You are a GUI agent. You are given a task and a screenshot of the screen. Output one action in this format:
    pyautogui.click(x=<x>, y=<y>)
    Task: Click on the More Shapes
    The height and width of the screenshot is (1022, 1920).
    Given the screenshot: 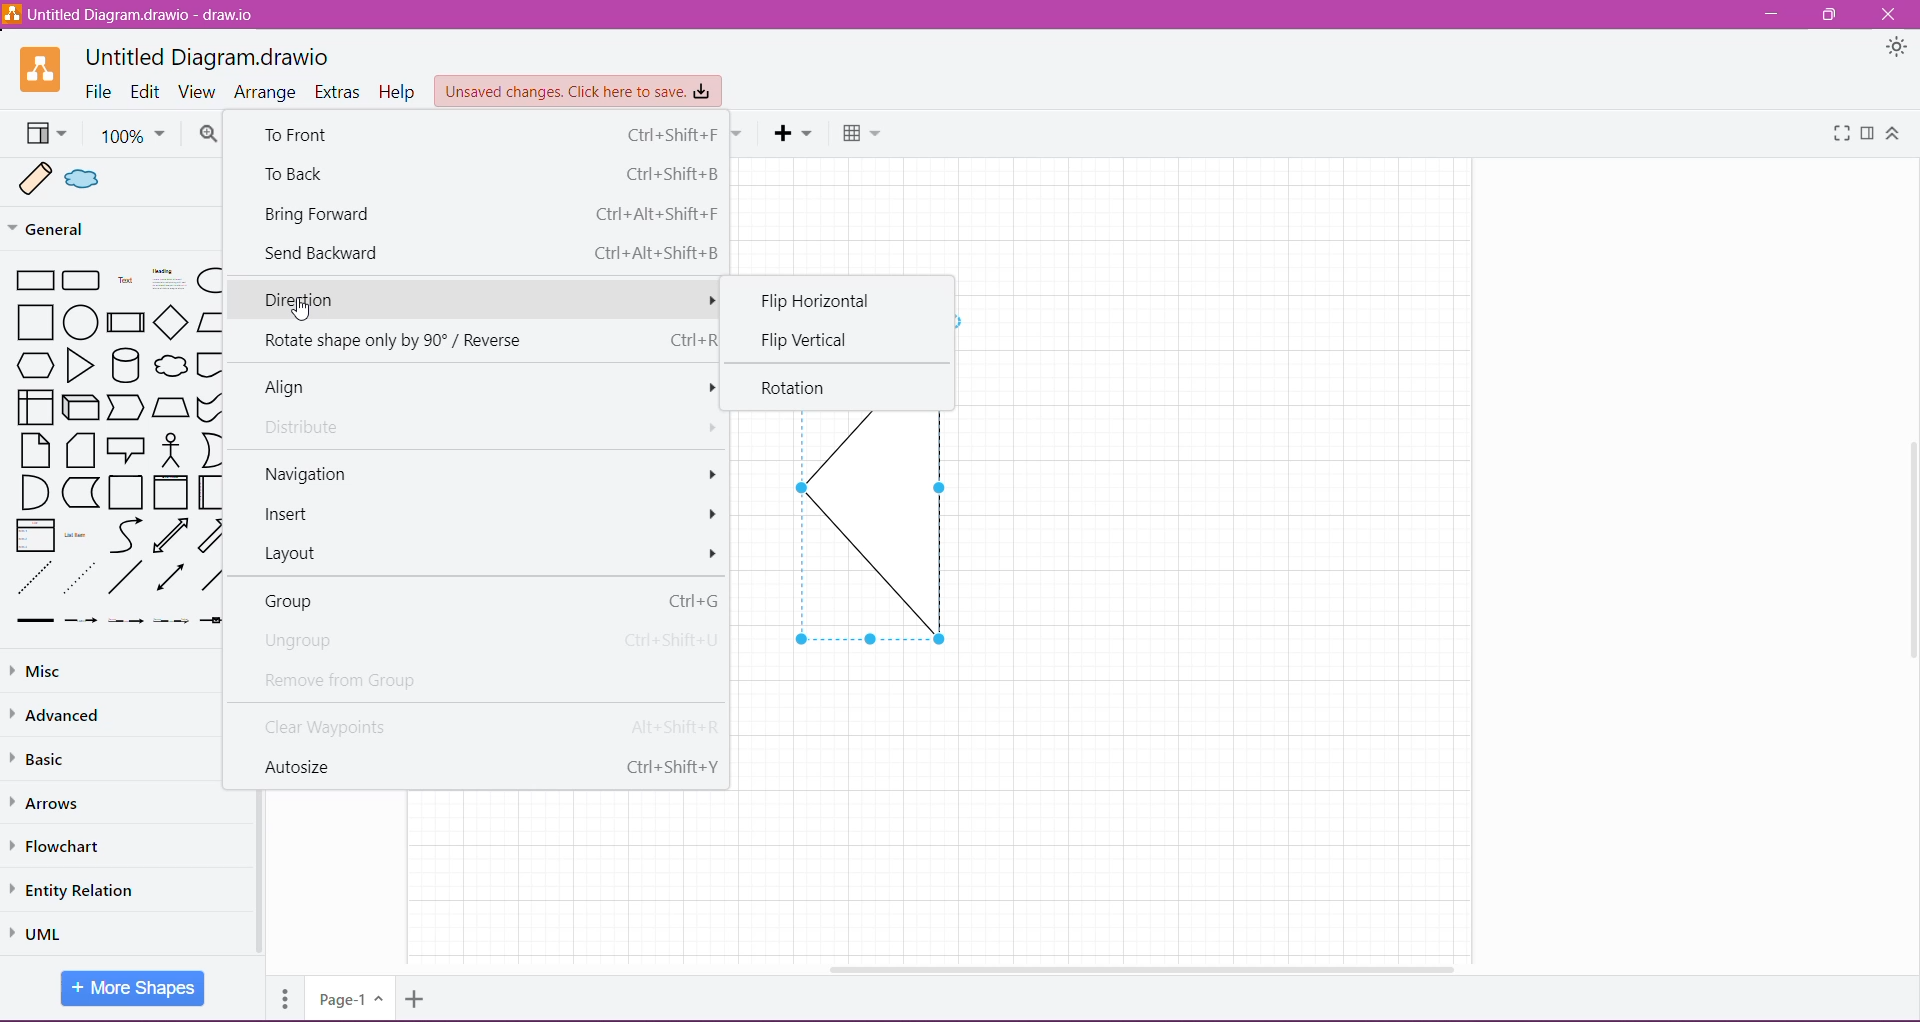 What is the action you would take?
    pyautogui.click(x=134, y=988)
    